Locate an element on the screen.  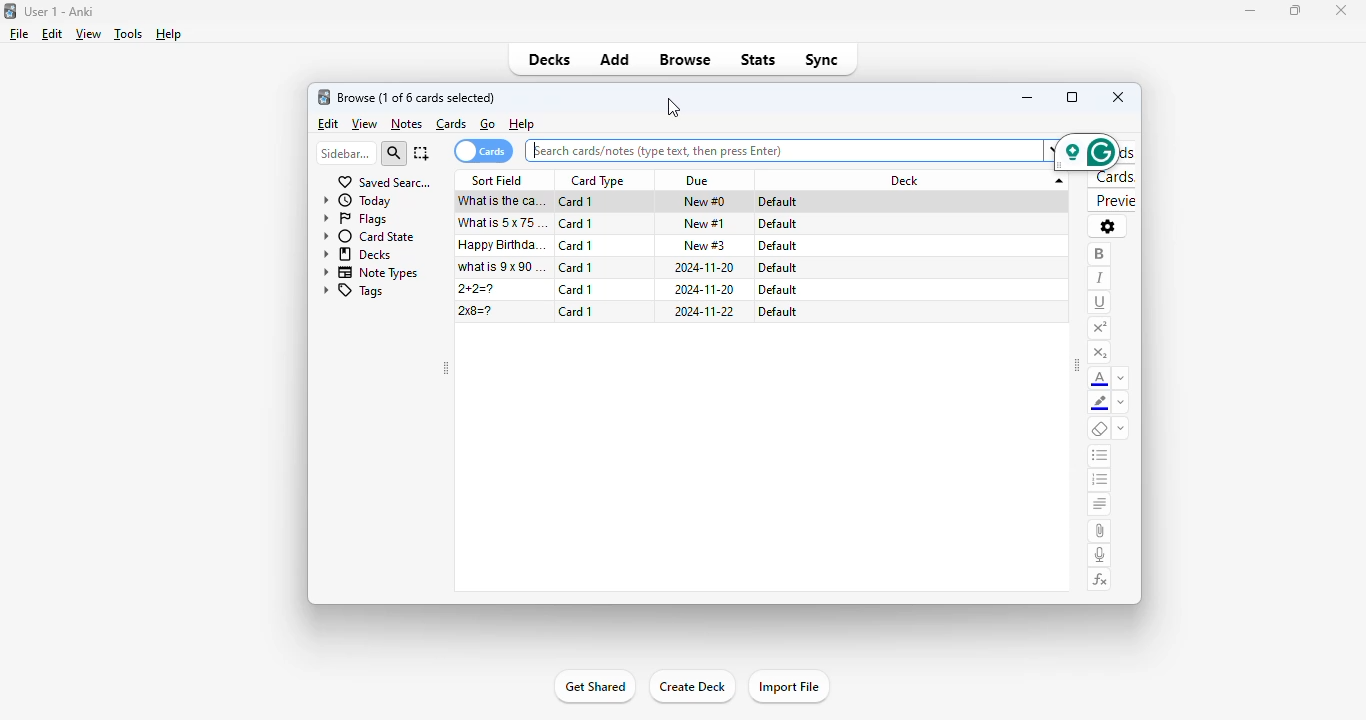
browse (1 of 6 cards selected) is located at coordinates (417, 98).